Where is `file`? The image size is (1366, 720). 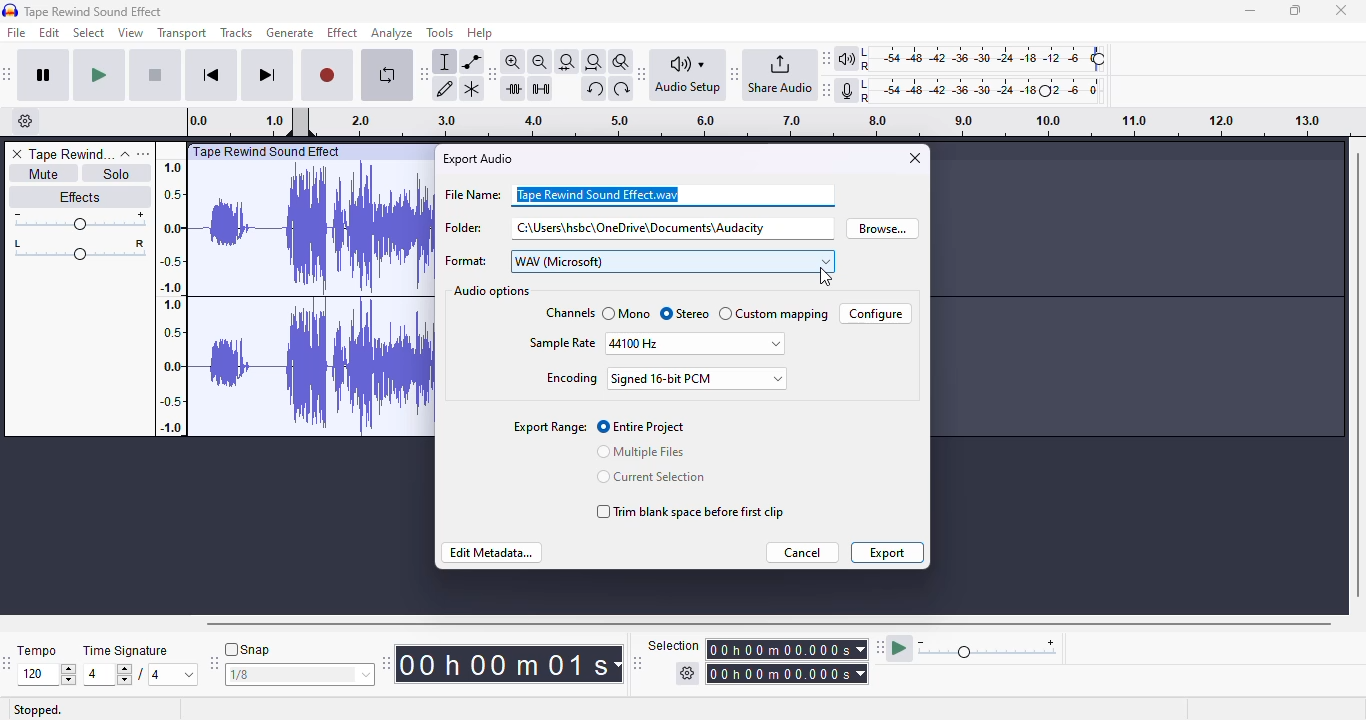
file is located at coordinates (17, 32).